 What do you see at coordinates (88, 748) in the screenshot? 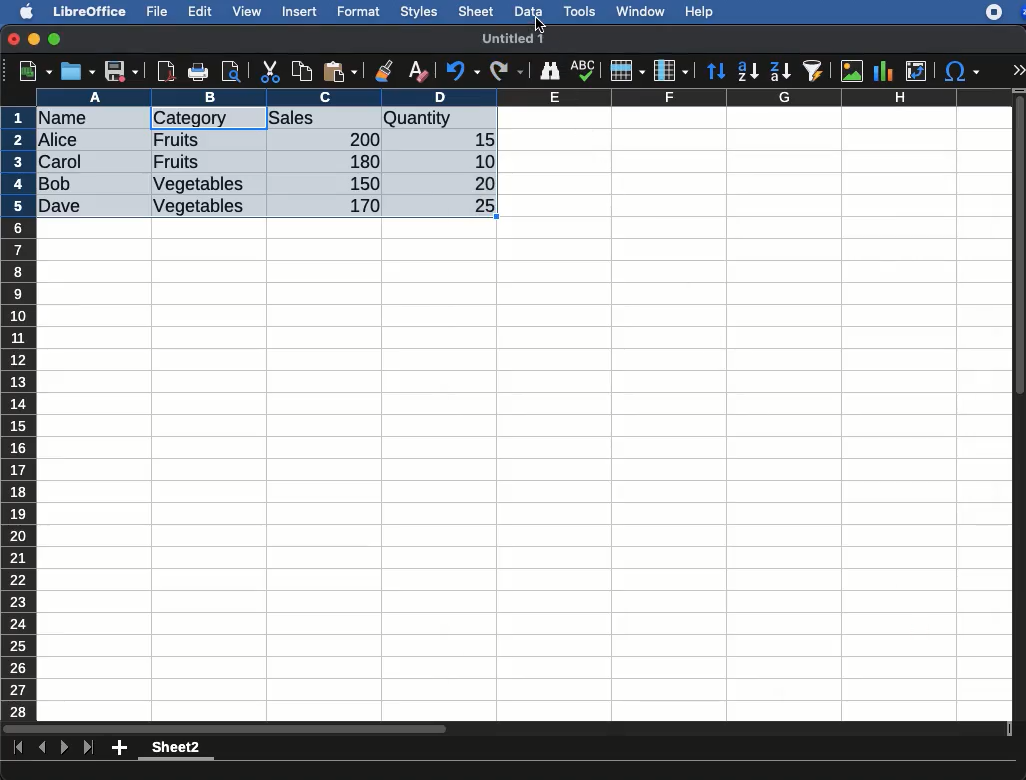
I see `last sheet` at bounding box center [88, 748].